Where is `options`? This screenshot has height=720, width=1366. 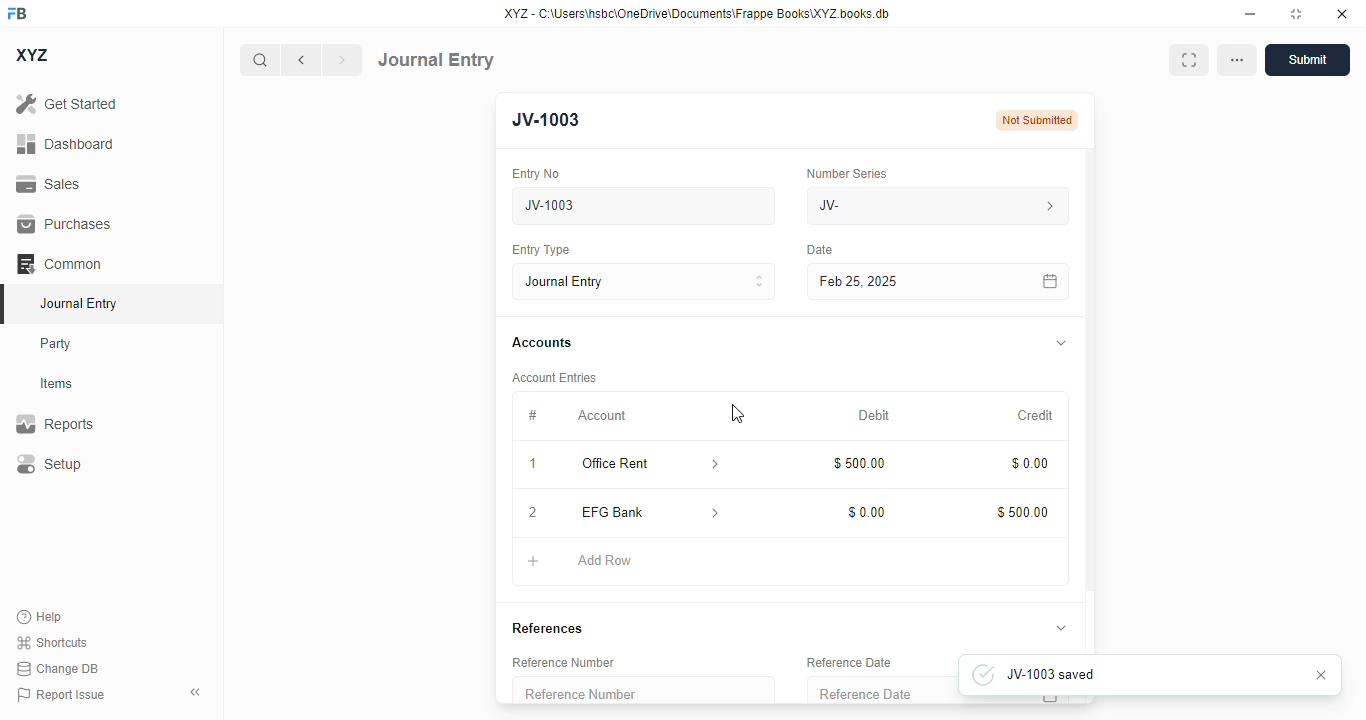
options is located at coordinates (1237, 60).